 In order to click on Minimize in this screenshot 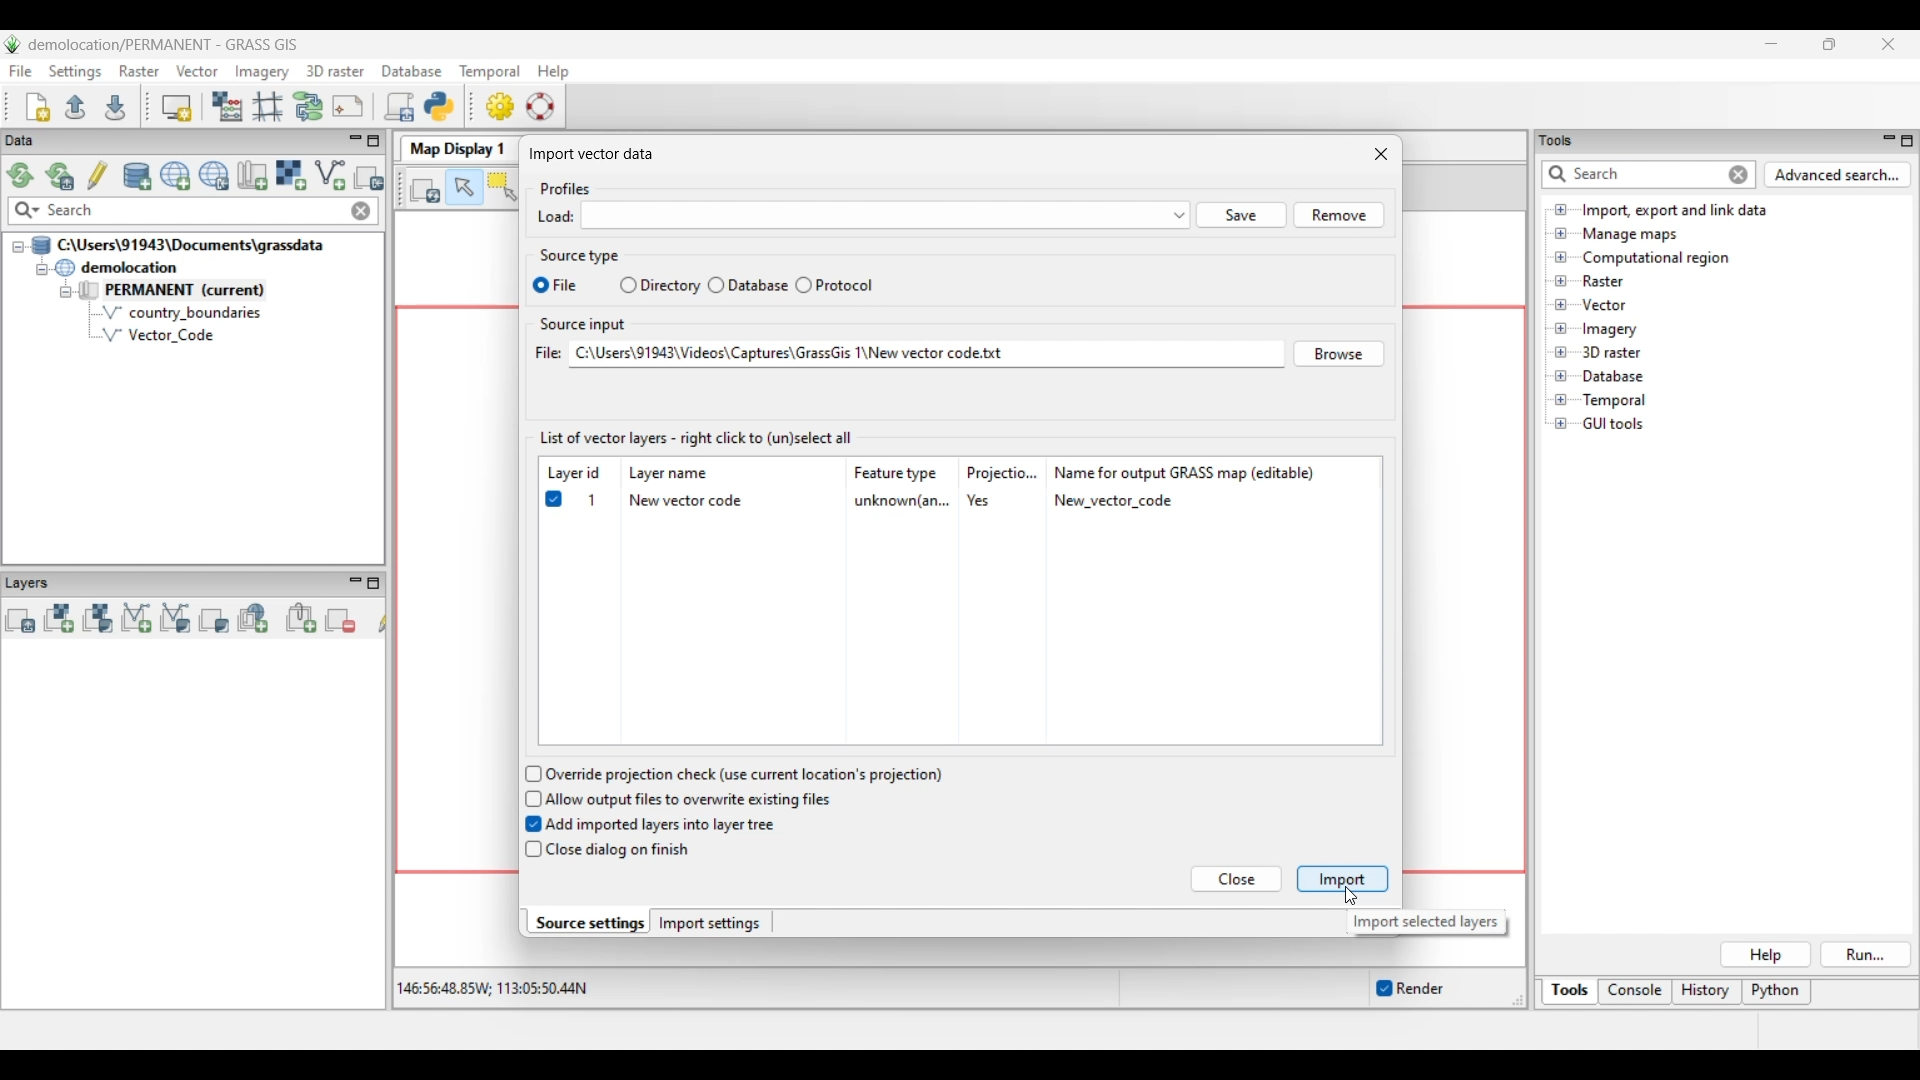, I will do `click(1771, 44)`.